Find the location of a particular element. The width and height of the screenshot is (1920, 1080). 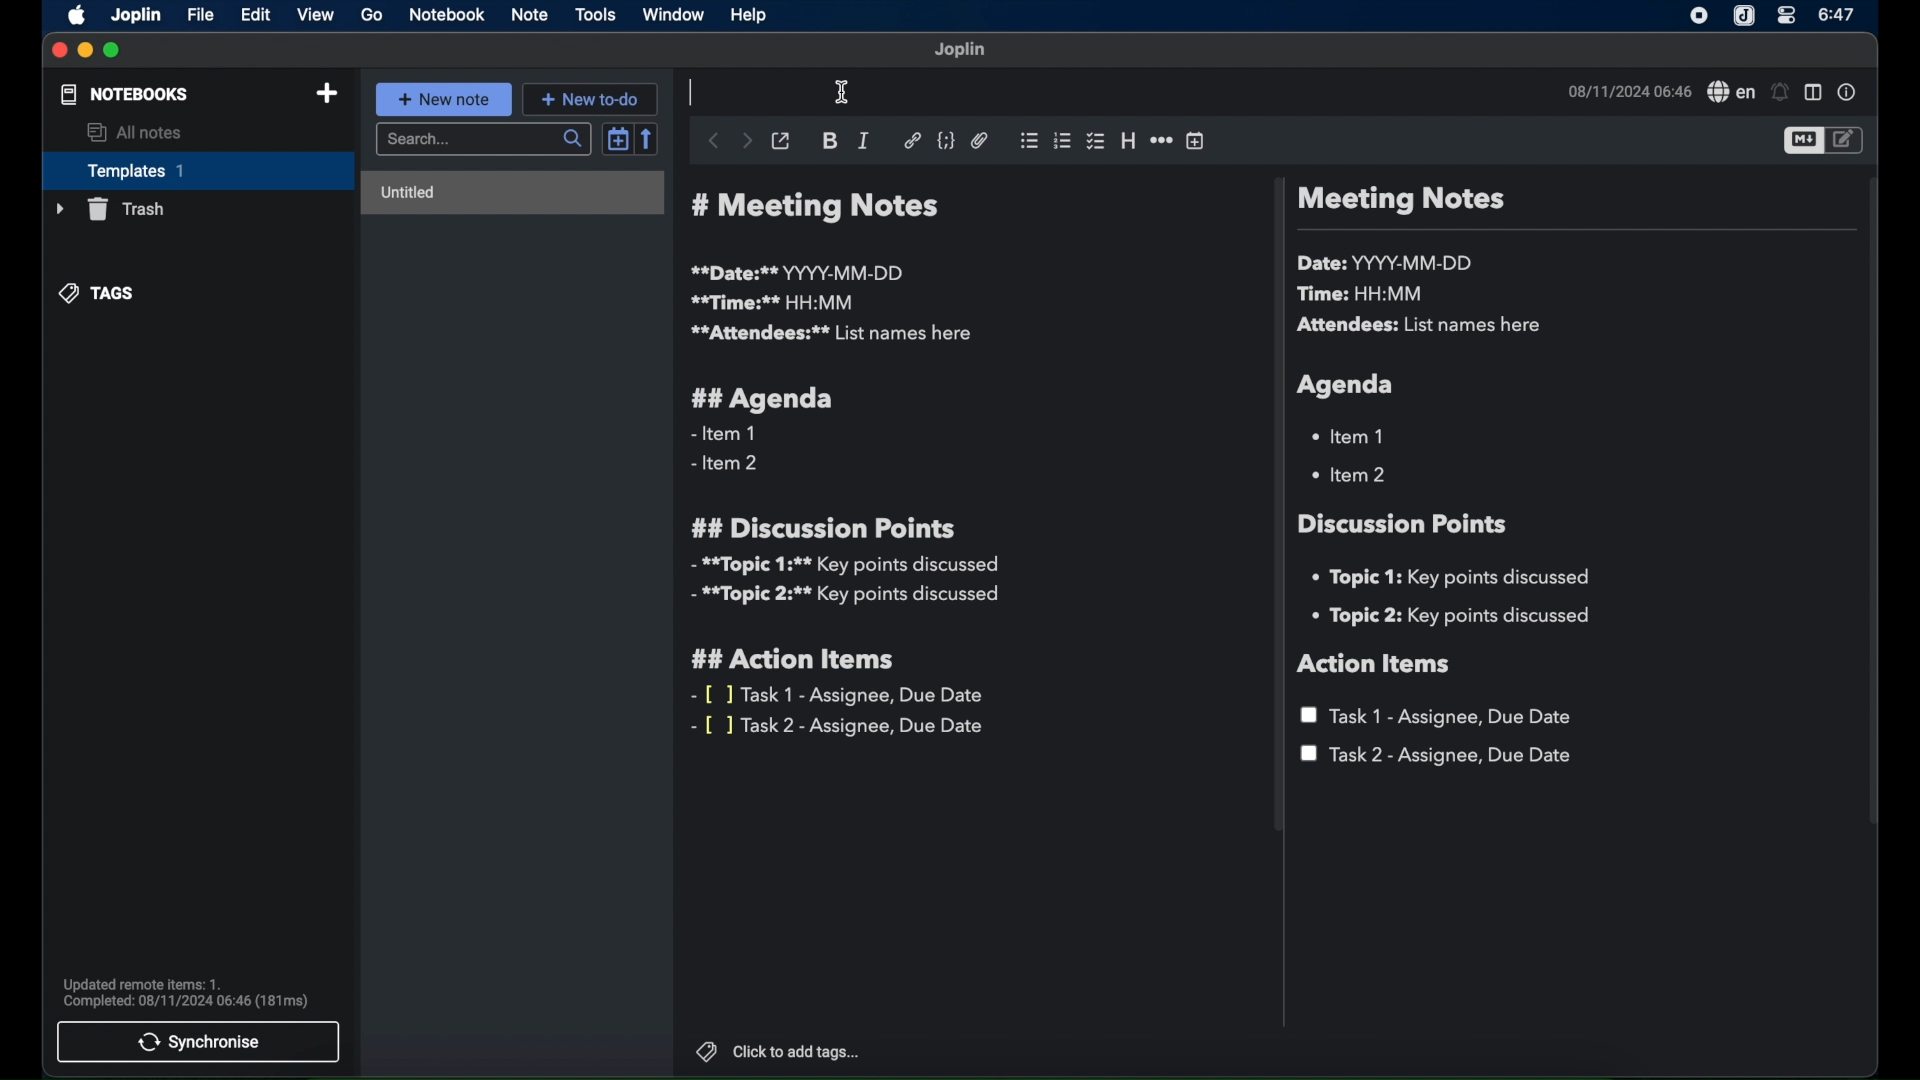

click to add tags is located at coordinates (779, 1052).